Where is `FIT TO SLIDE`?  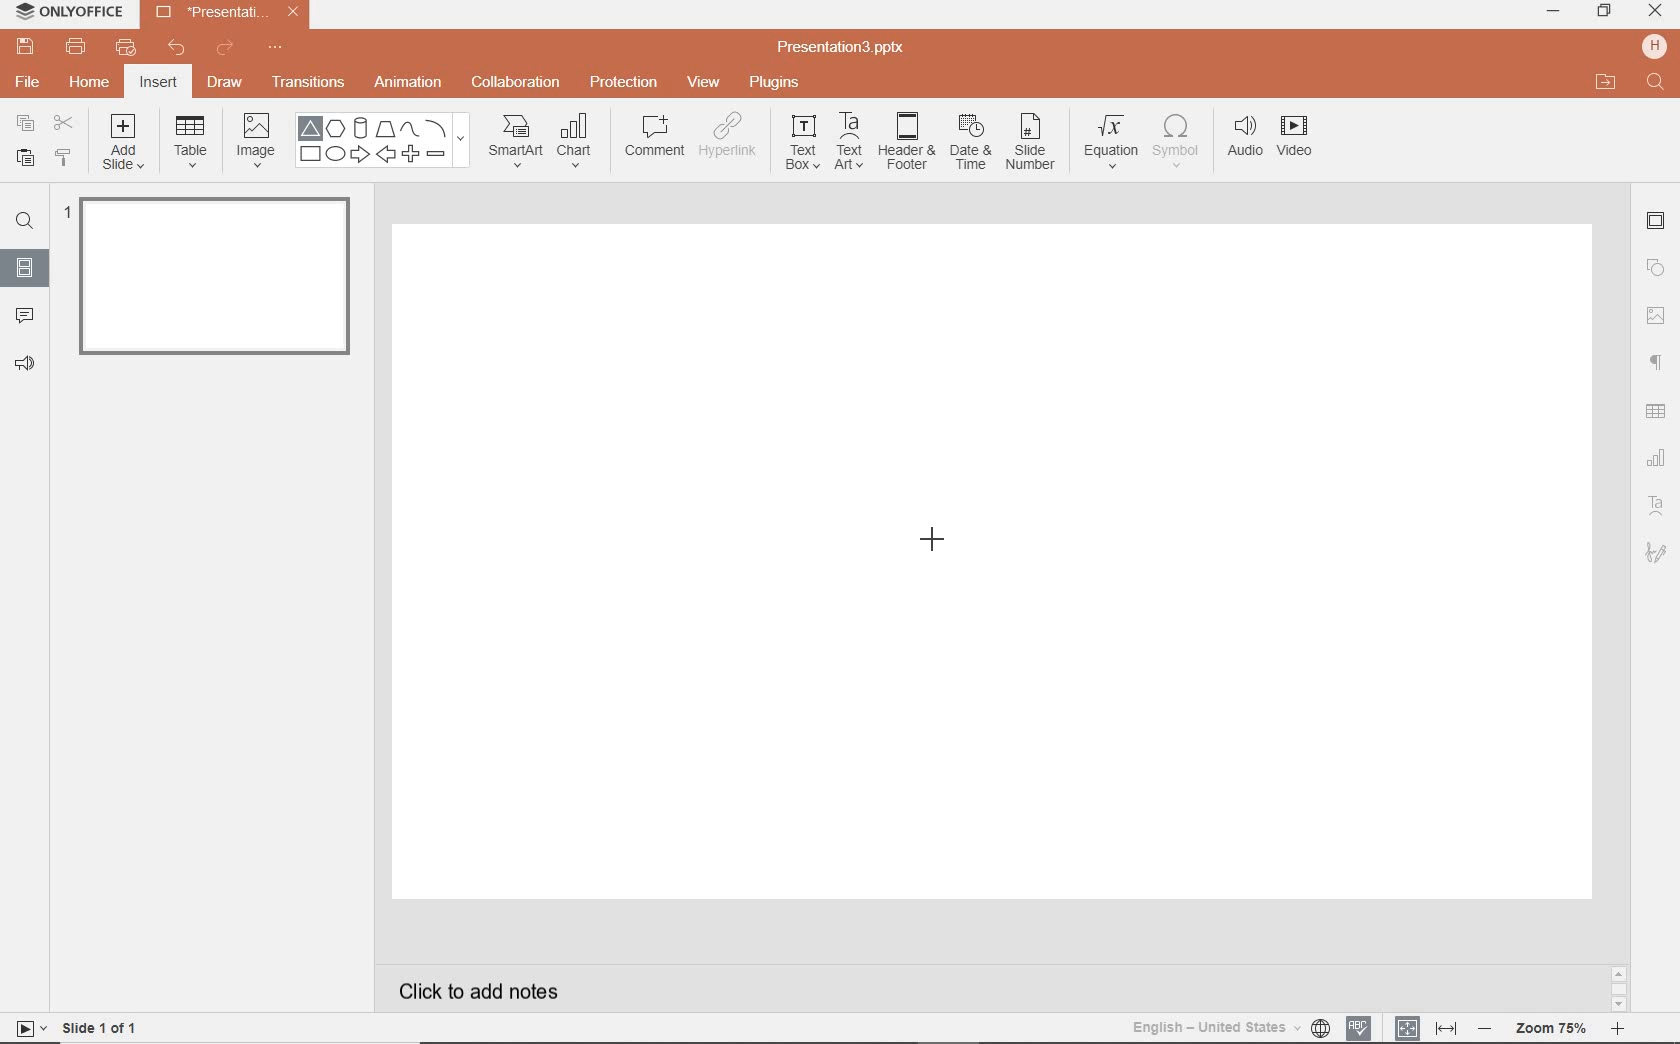
FIT TO SLIDE is located at coordinates (1406, 1029).